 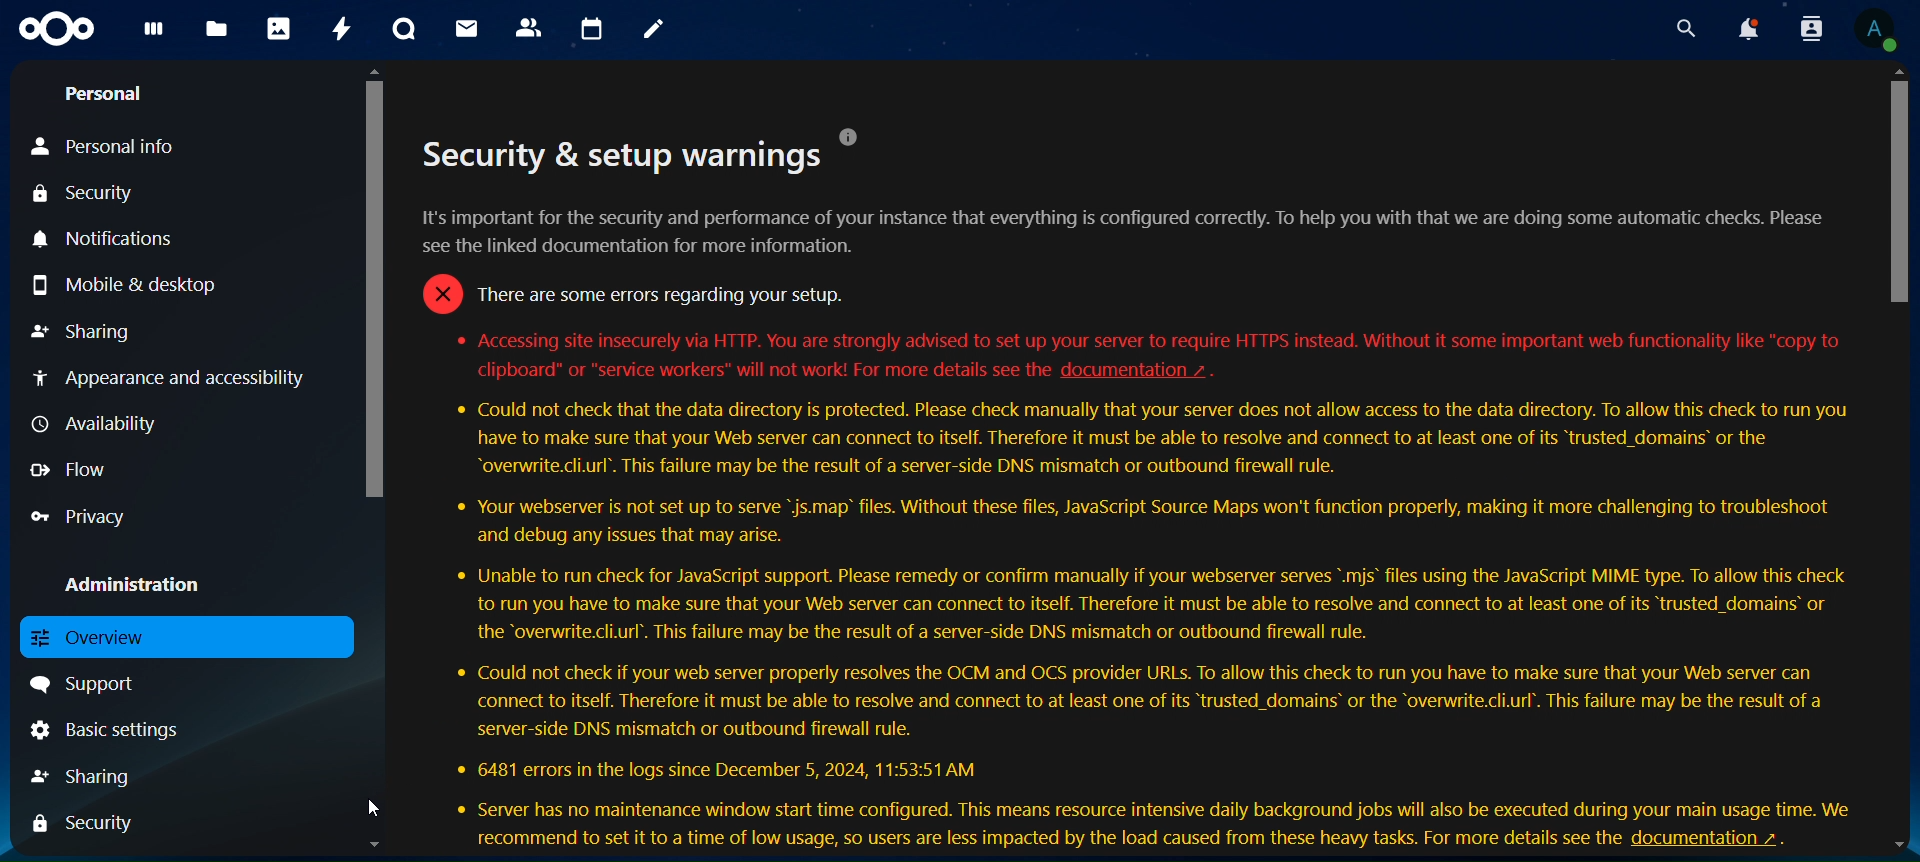 I want to click on privacy, so click(x=91, y=518).